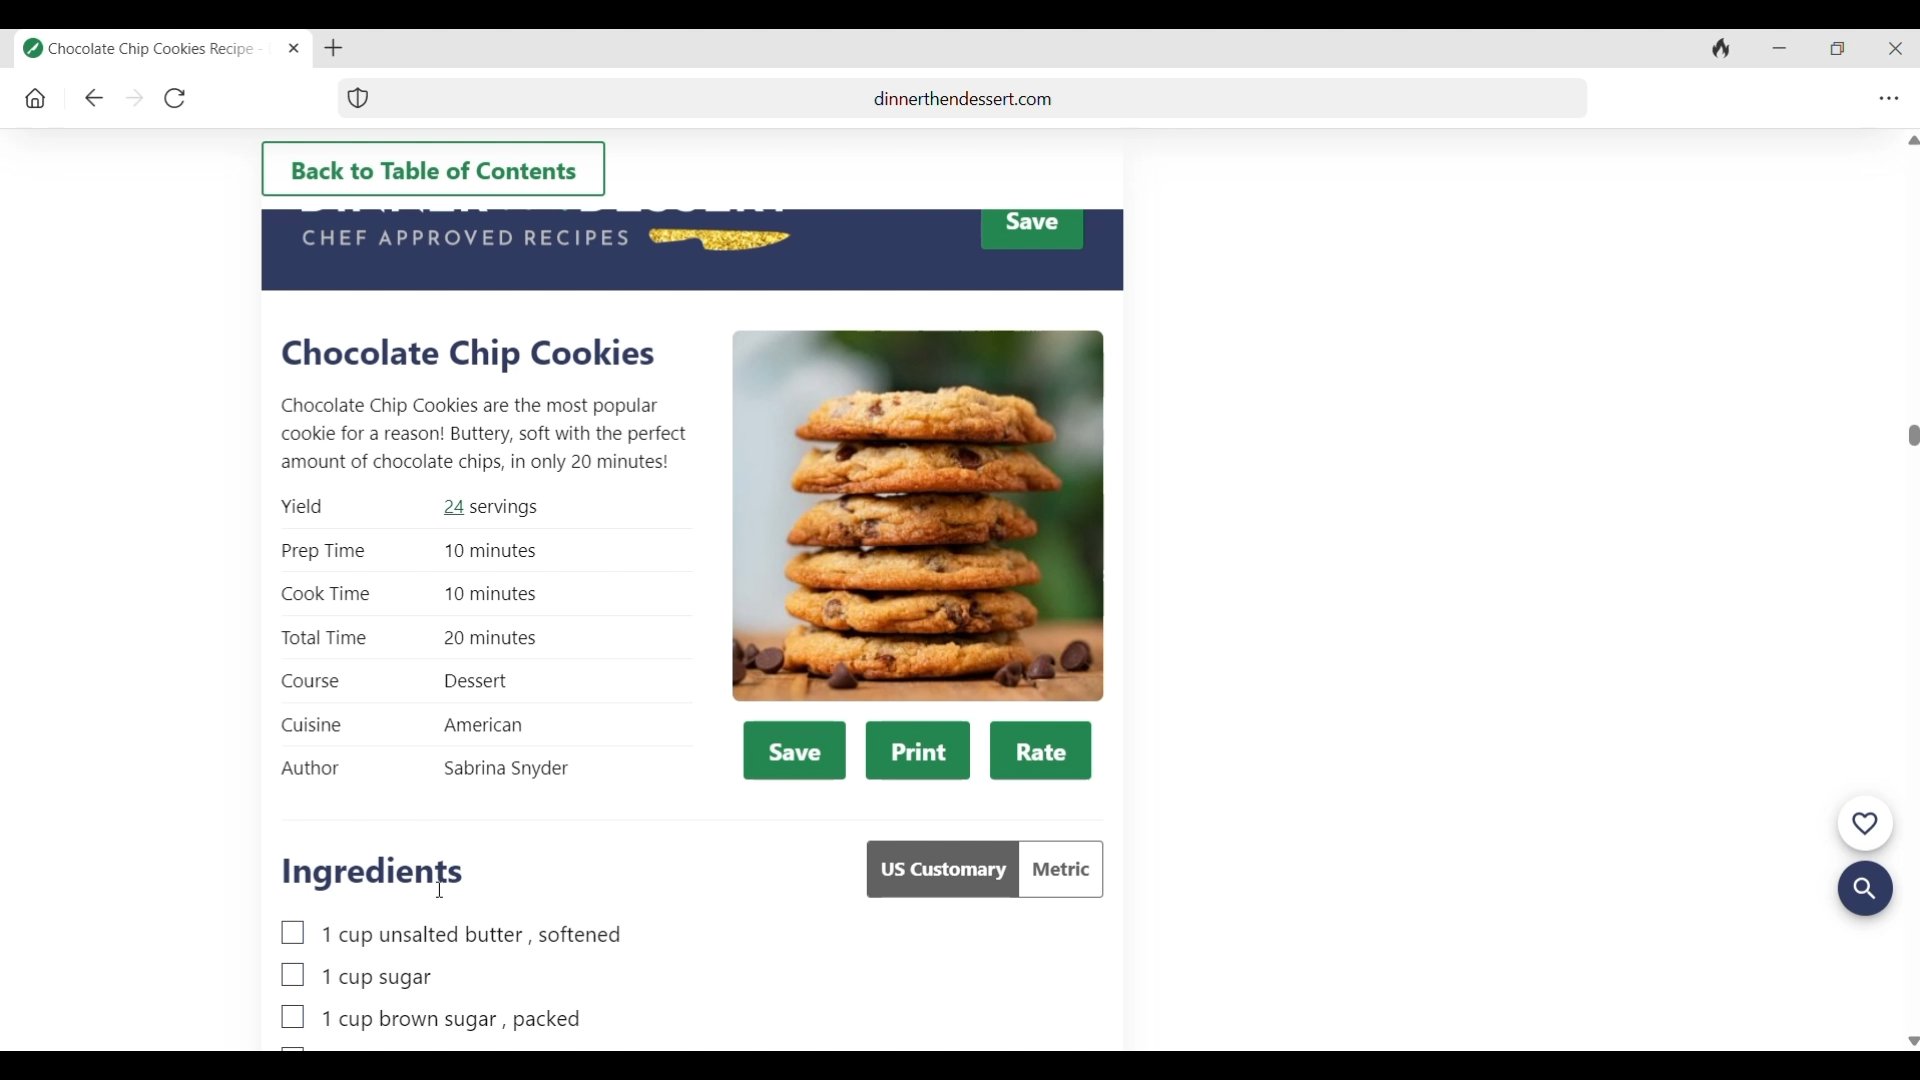 This screenshot has height=1080, width=1920. Describe the element at coordinates (1892, 50) in the screenshot. I see `Close interface` at that location.